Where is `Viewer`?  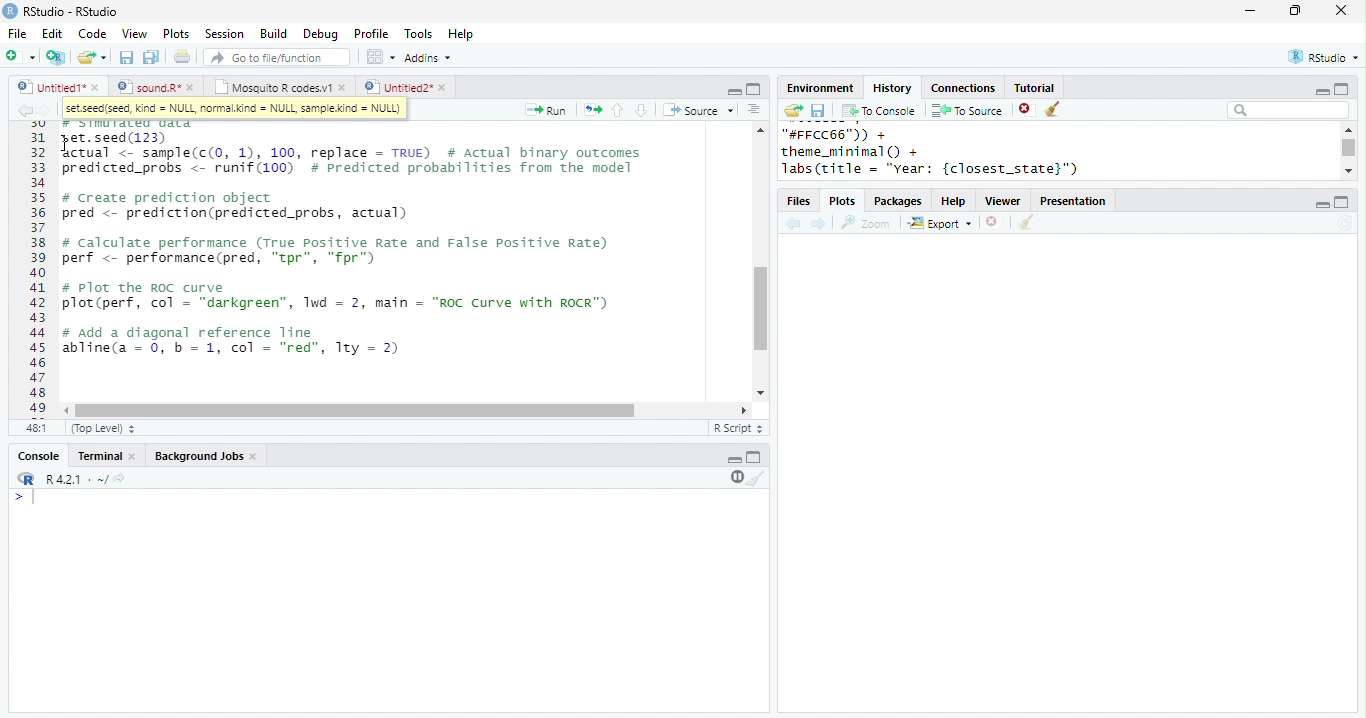 Viewer is located at coordinates (1004, 202).